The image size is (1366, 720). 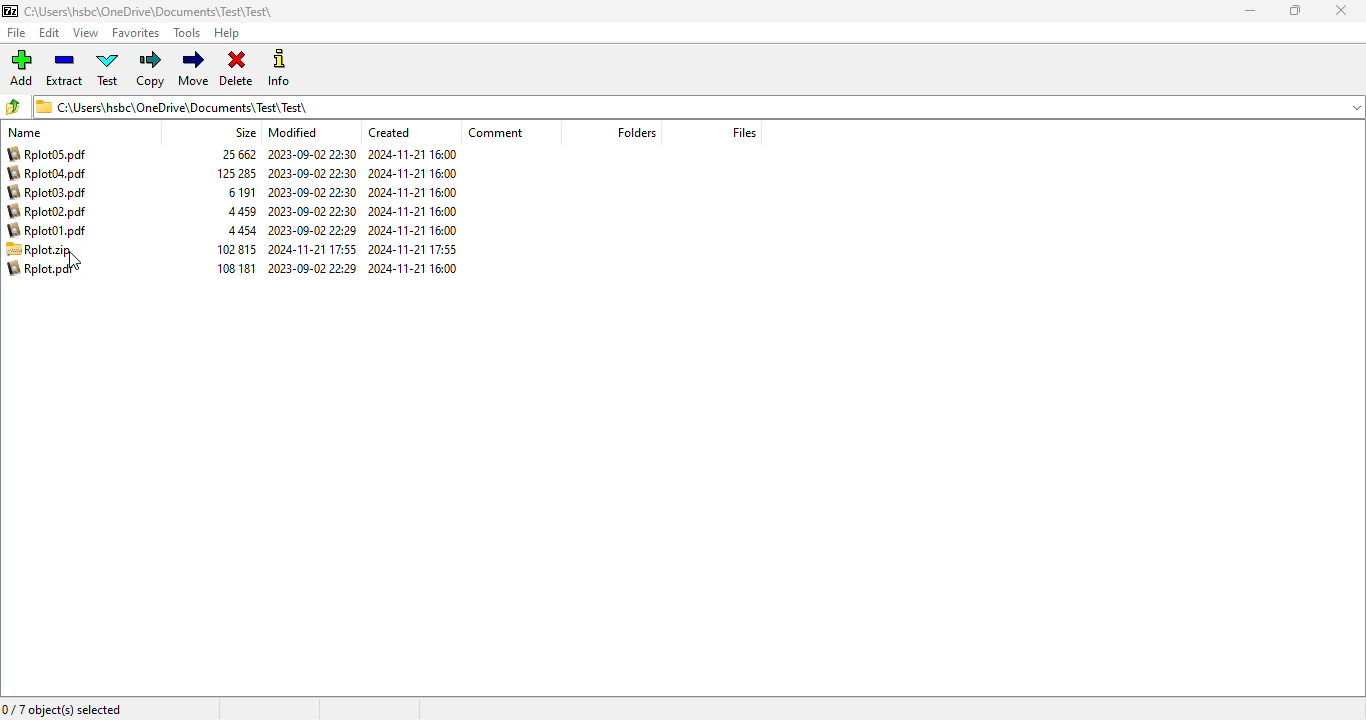 What do you see at coordinates (50, 33) in the screenshot?
I see `edit` at bounding box center [50, 33].